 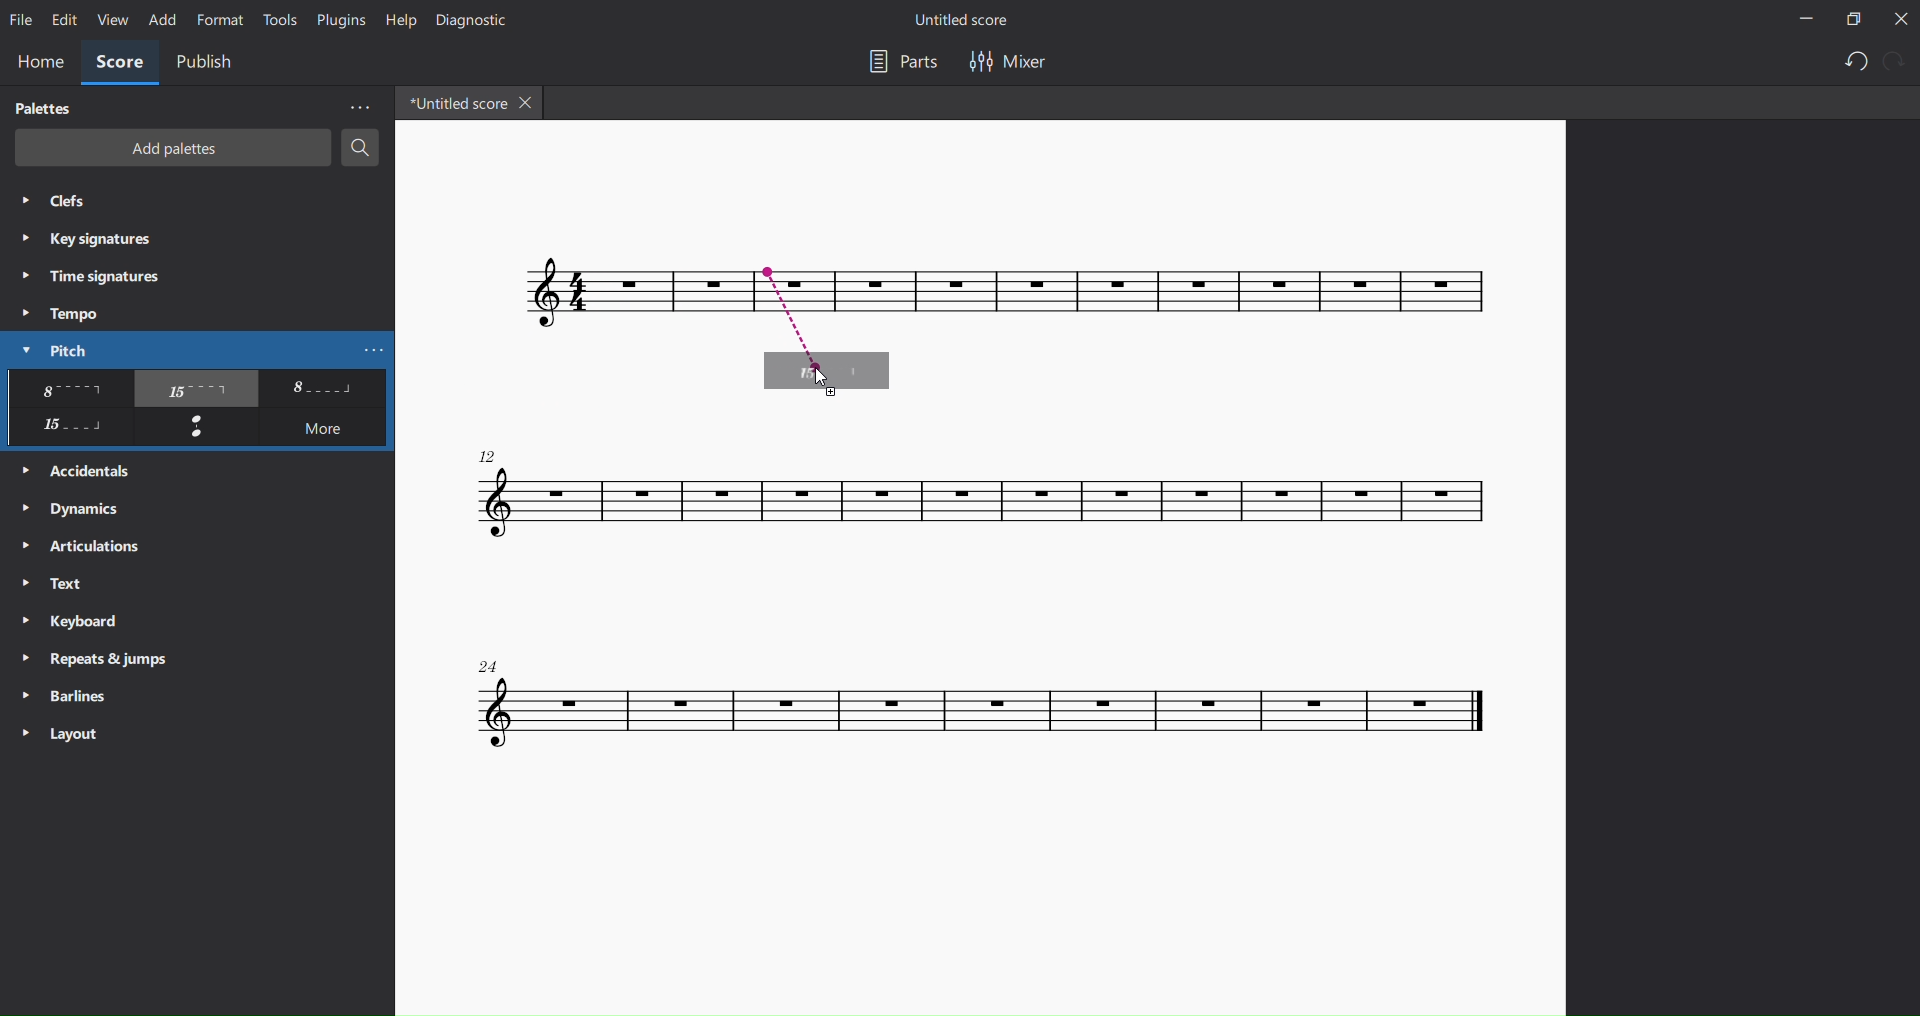 What do you see at coordinates (218, 19) in the screenshot?
I see `format` at bounding box center [218, 19].